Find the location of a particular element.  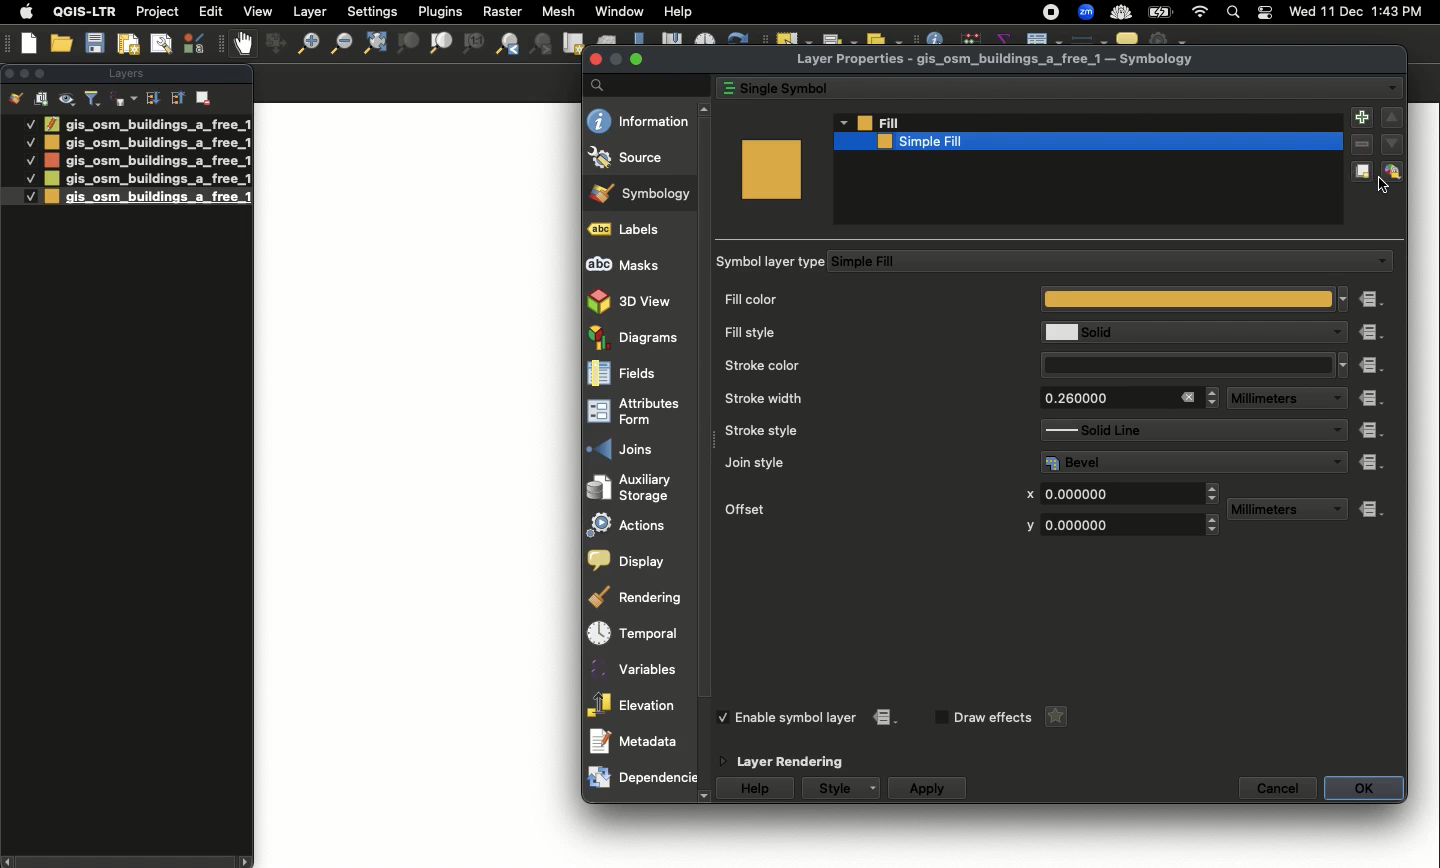

maximize is located at coordinates (637, 58).